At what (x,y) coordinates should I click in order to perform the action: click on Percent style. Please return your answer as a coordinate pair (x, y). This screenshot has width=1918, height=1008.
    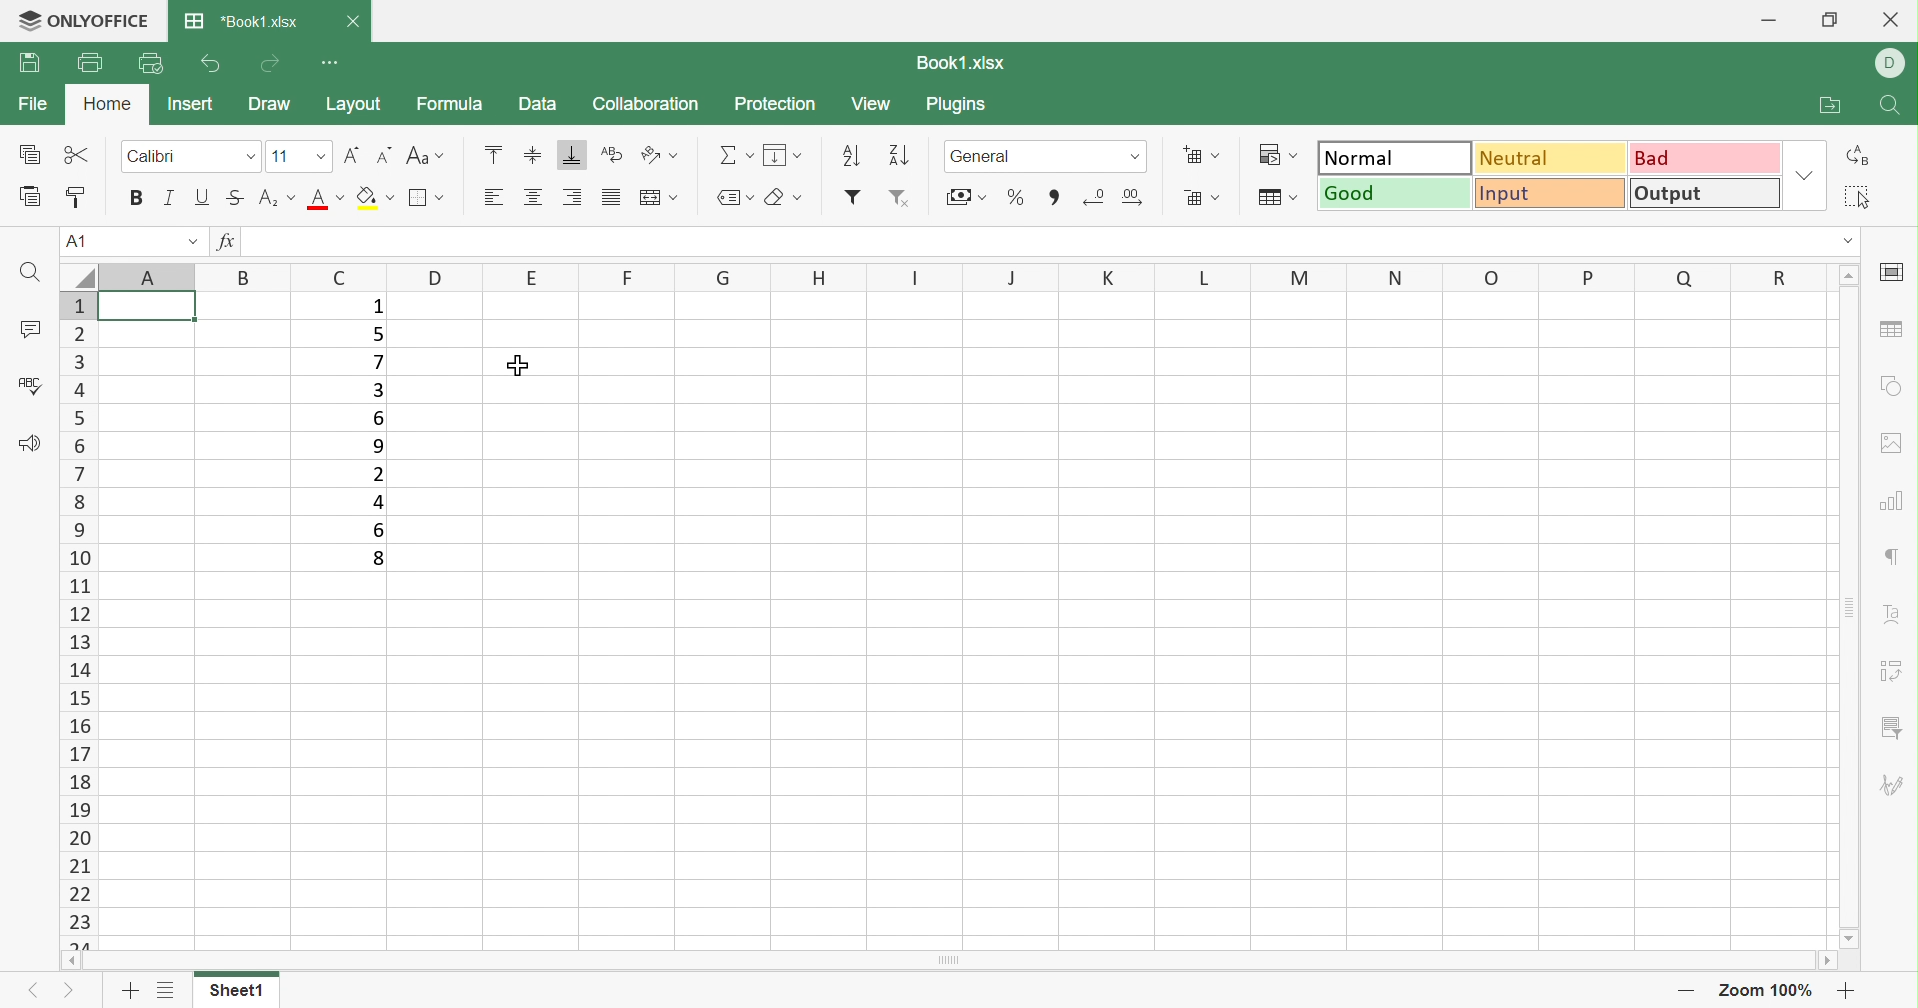
    Looking at the image, I should click on (1016, 197).